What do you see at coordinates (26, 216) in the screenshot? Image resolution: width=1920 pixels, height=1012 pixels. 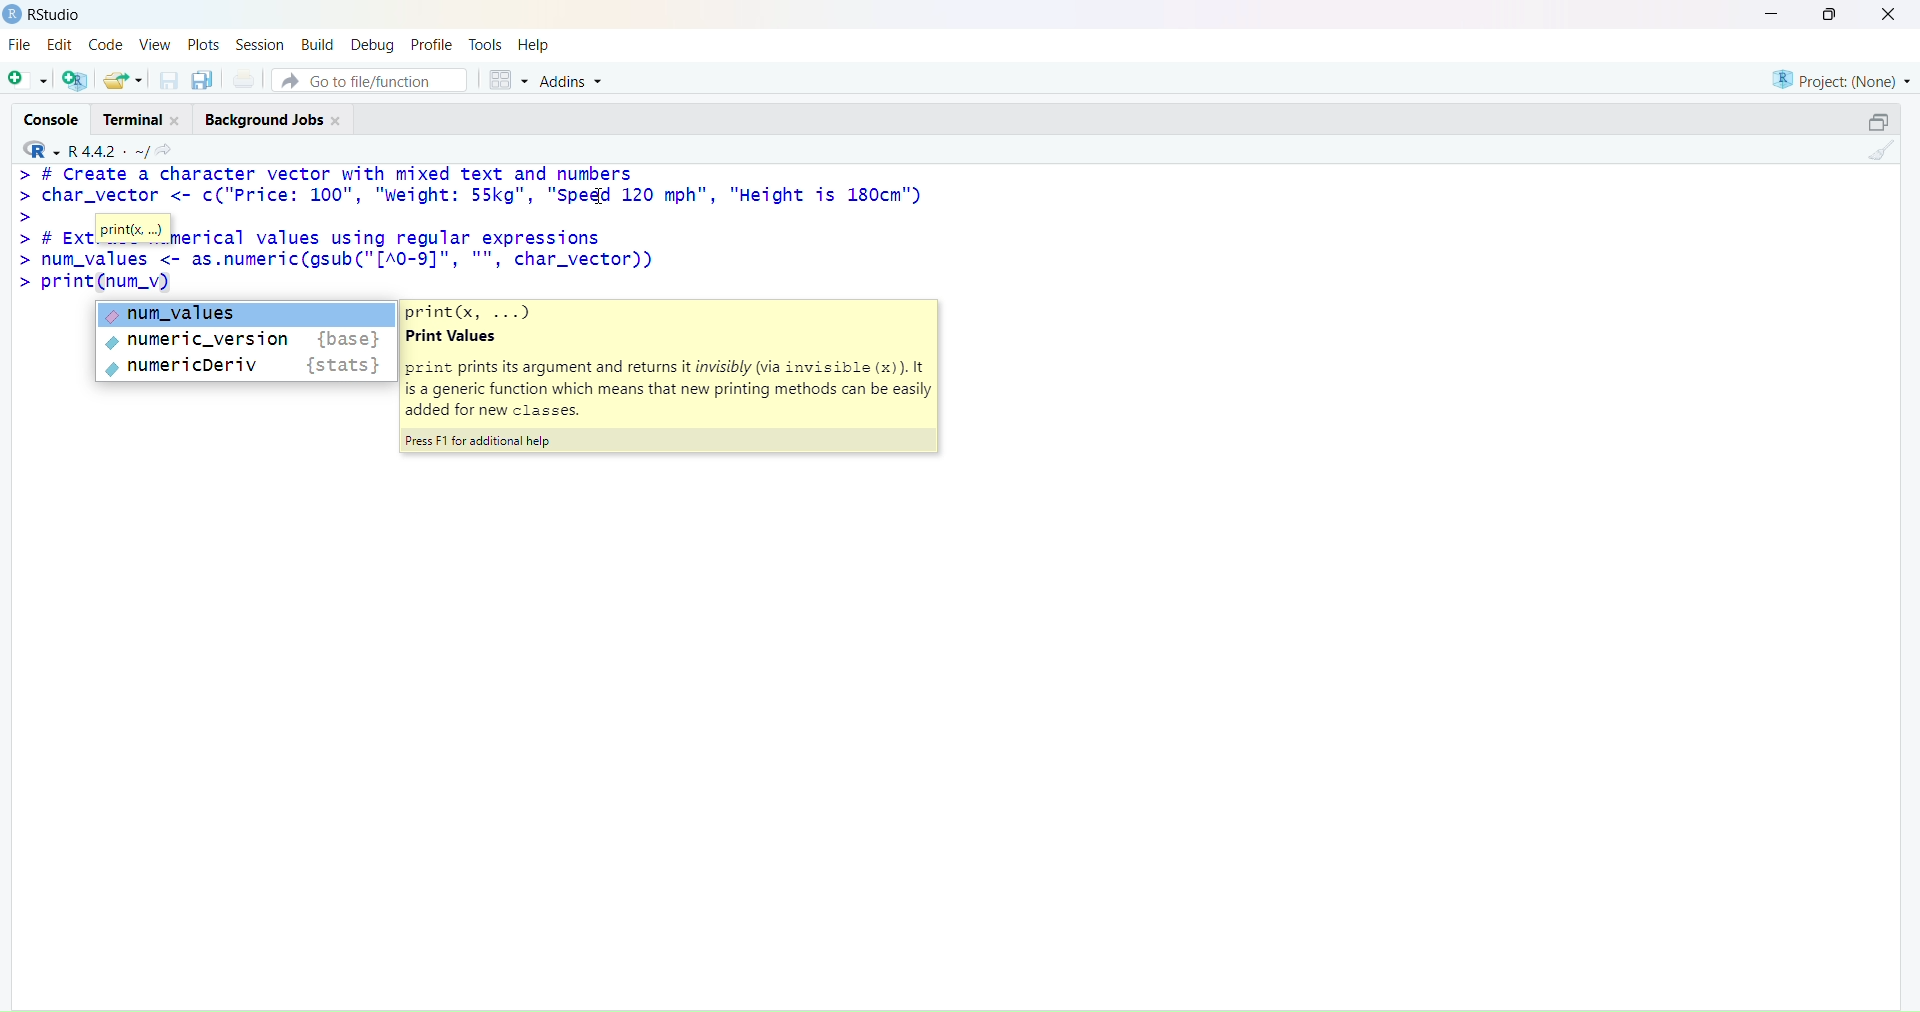 I see `>` at bounding box center [26, 216].